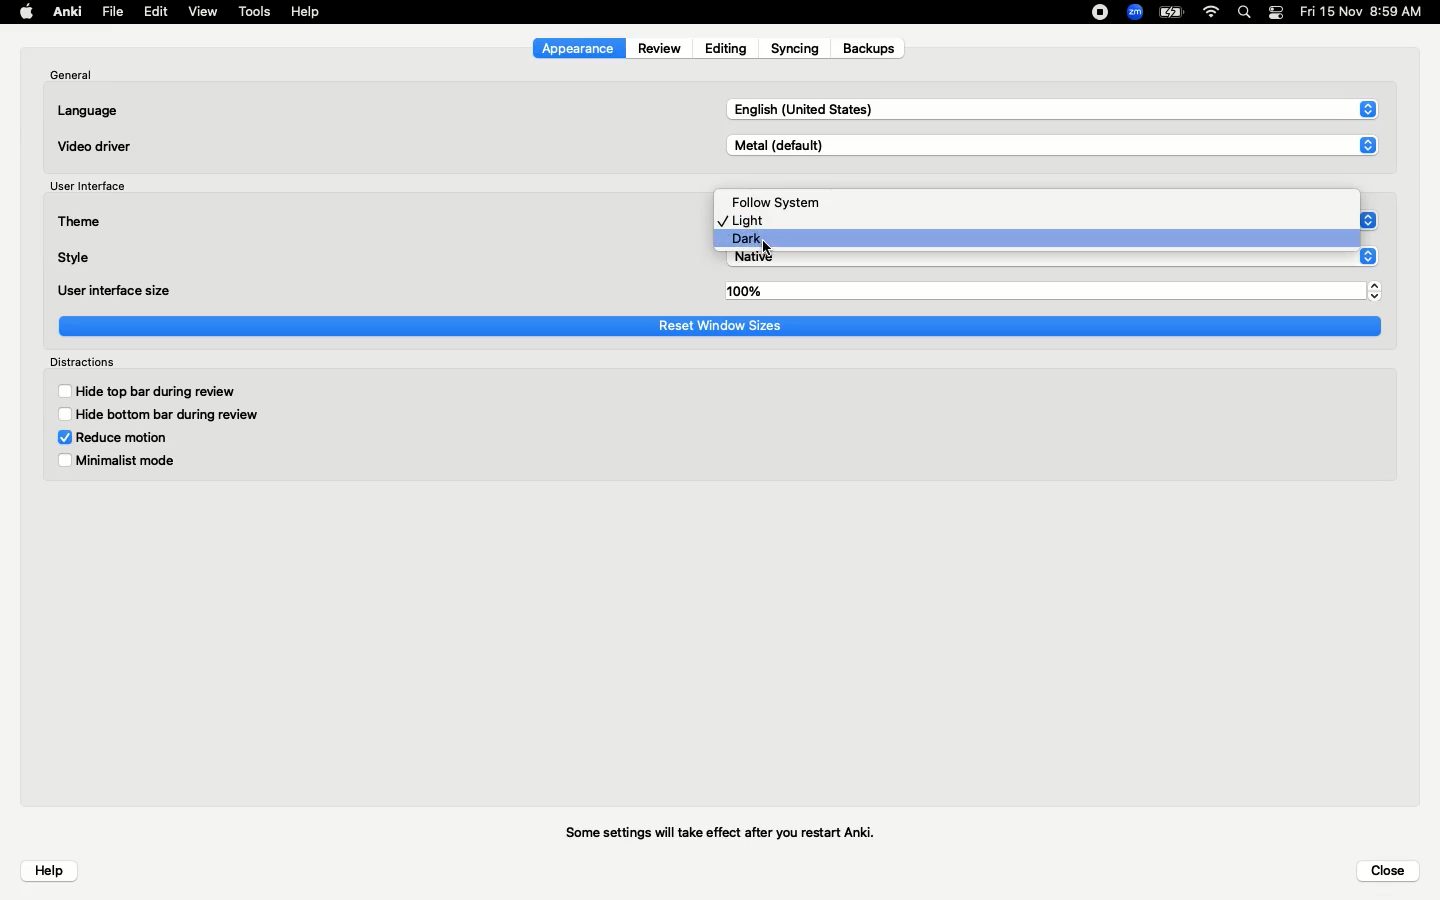  Describe the element at coordinates (75, 258) in the screenshot. I see `Style` at that location.